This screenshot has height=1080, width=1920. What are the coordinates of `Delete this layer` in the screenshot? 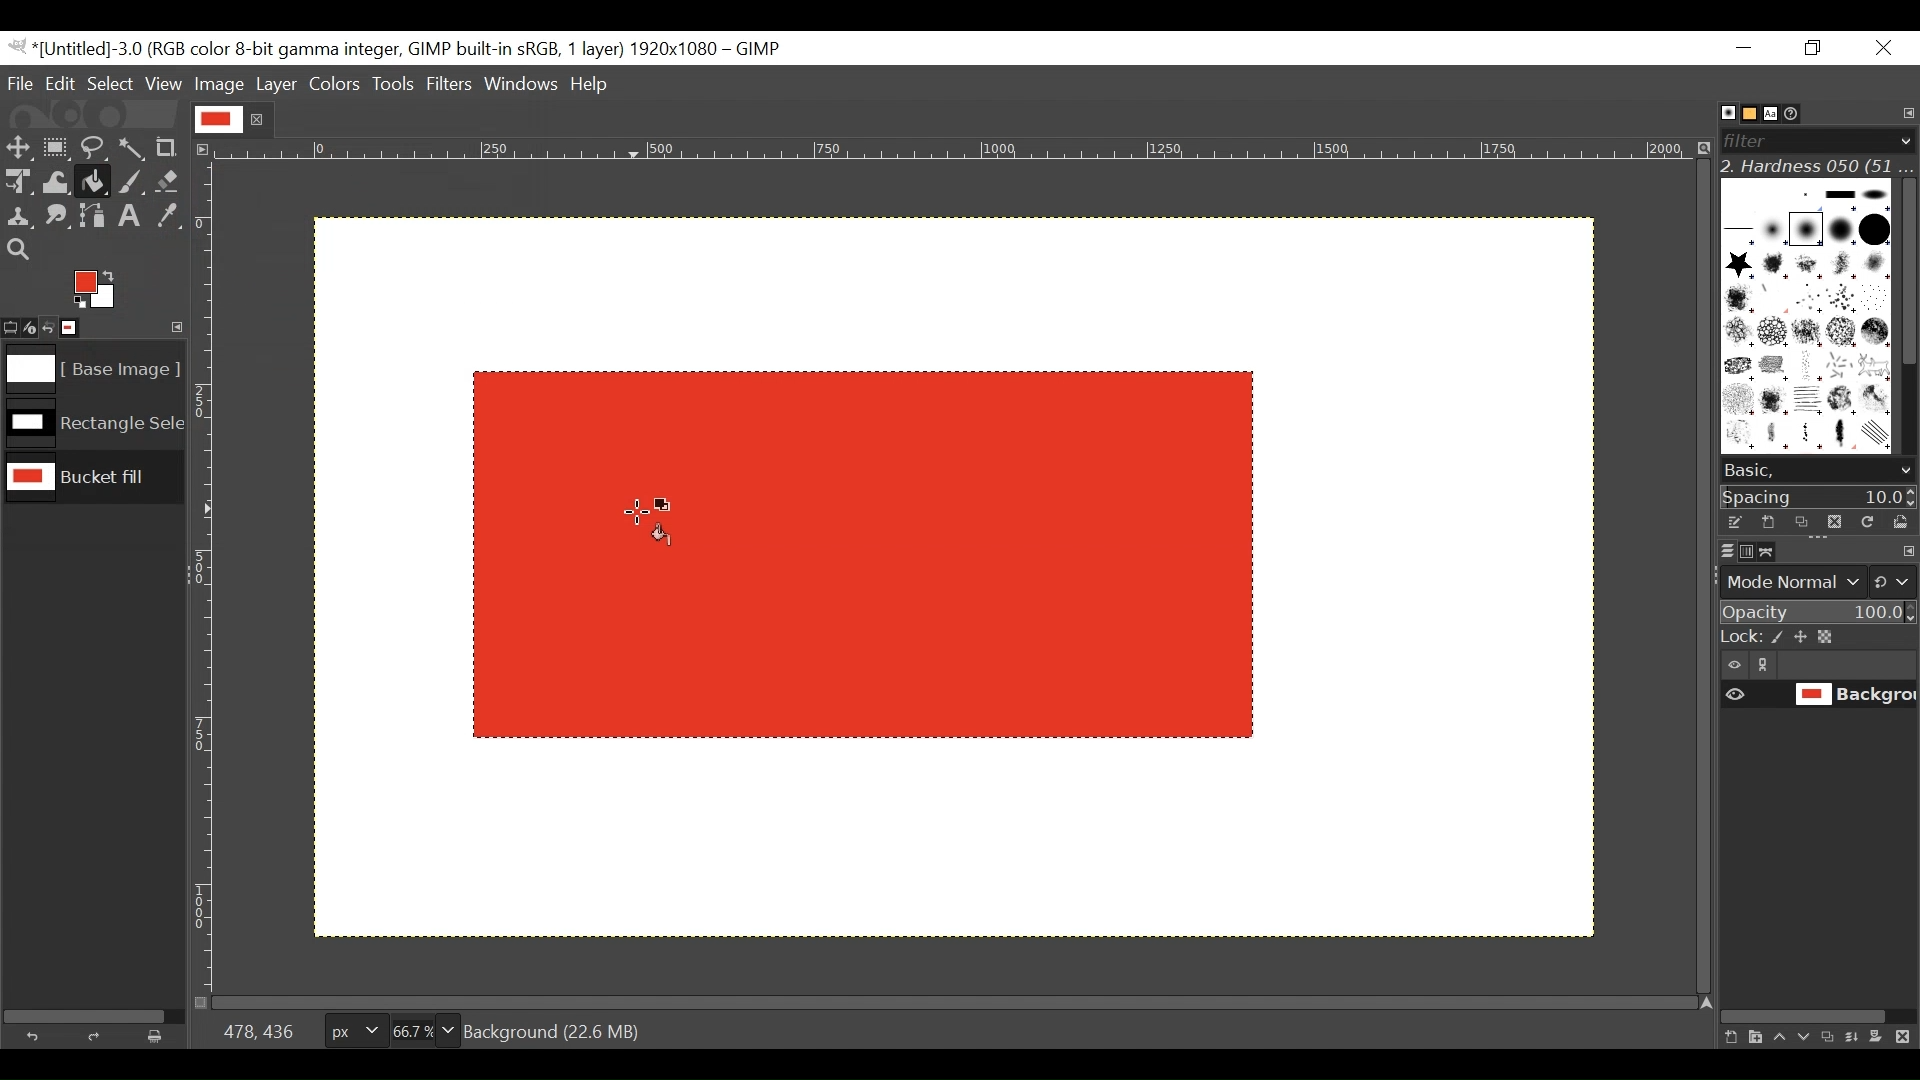 It's located at (1907, 1038).